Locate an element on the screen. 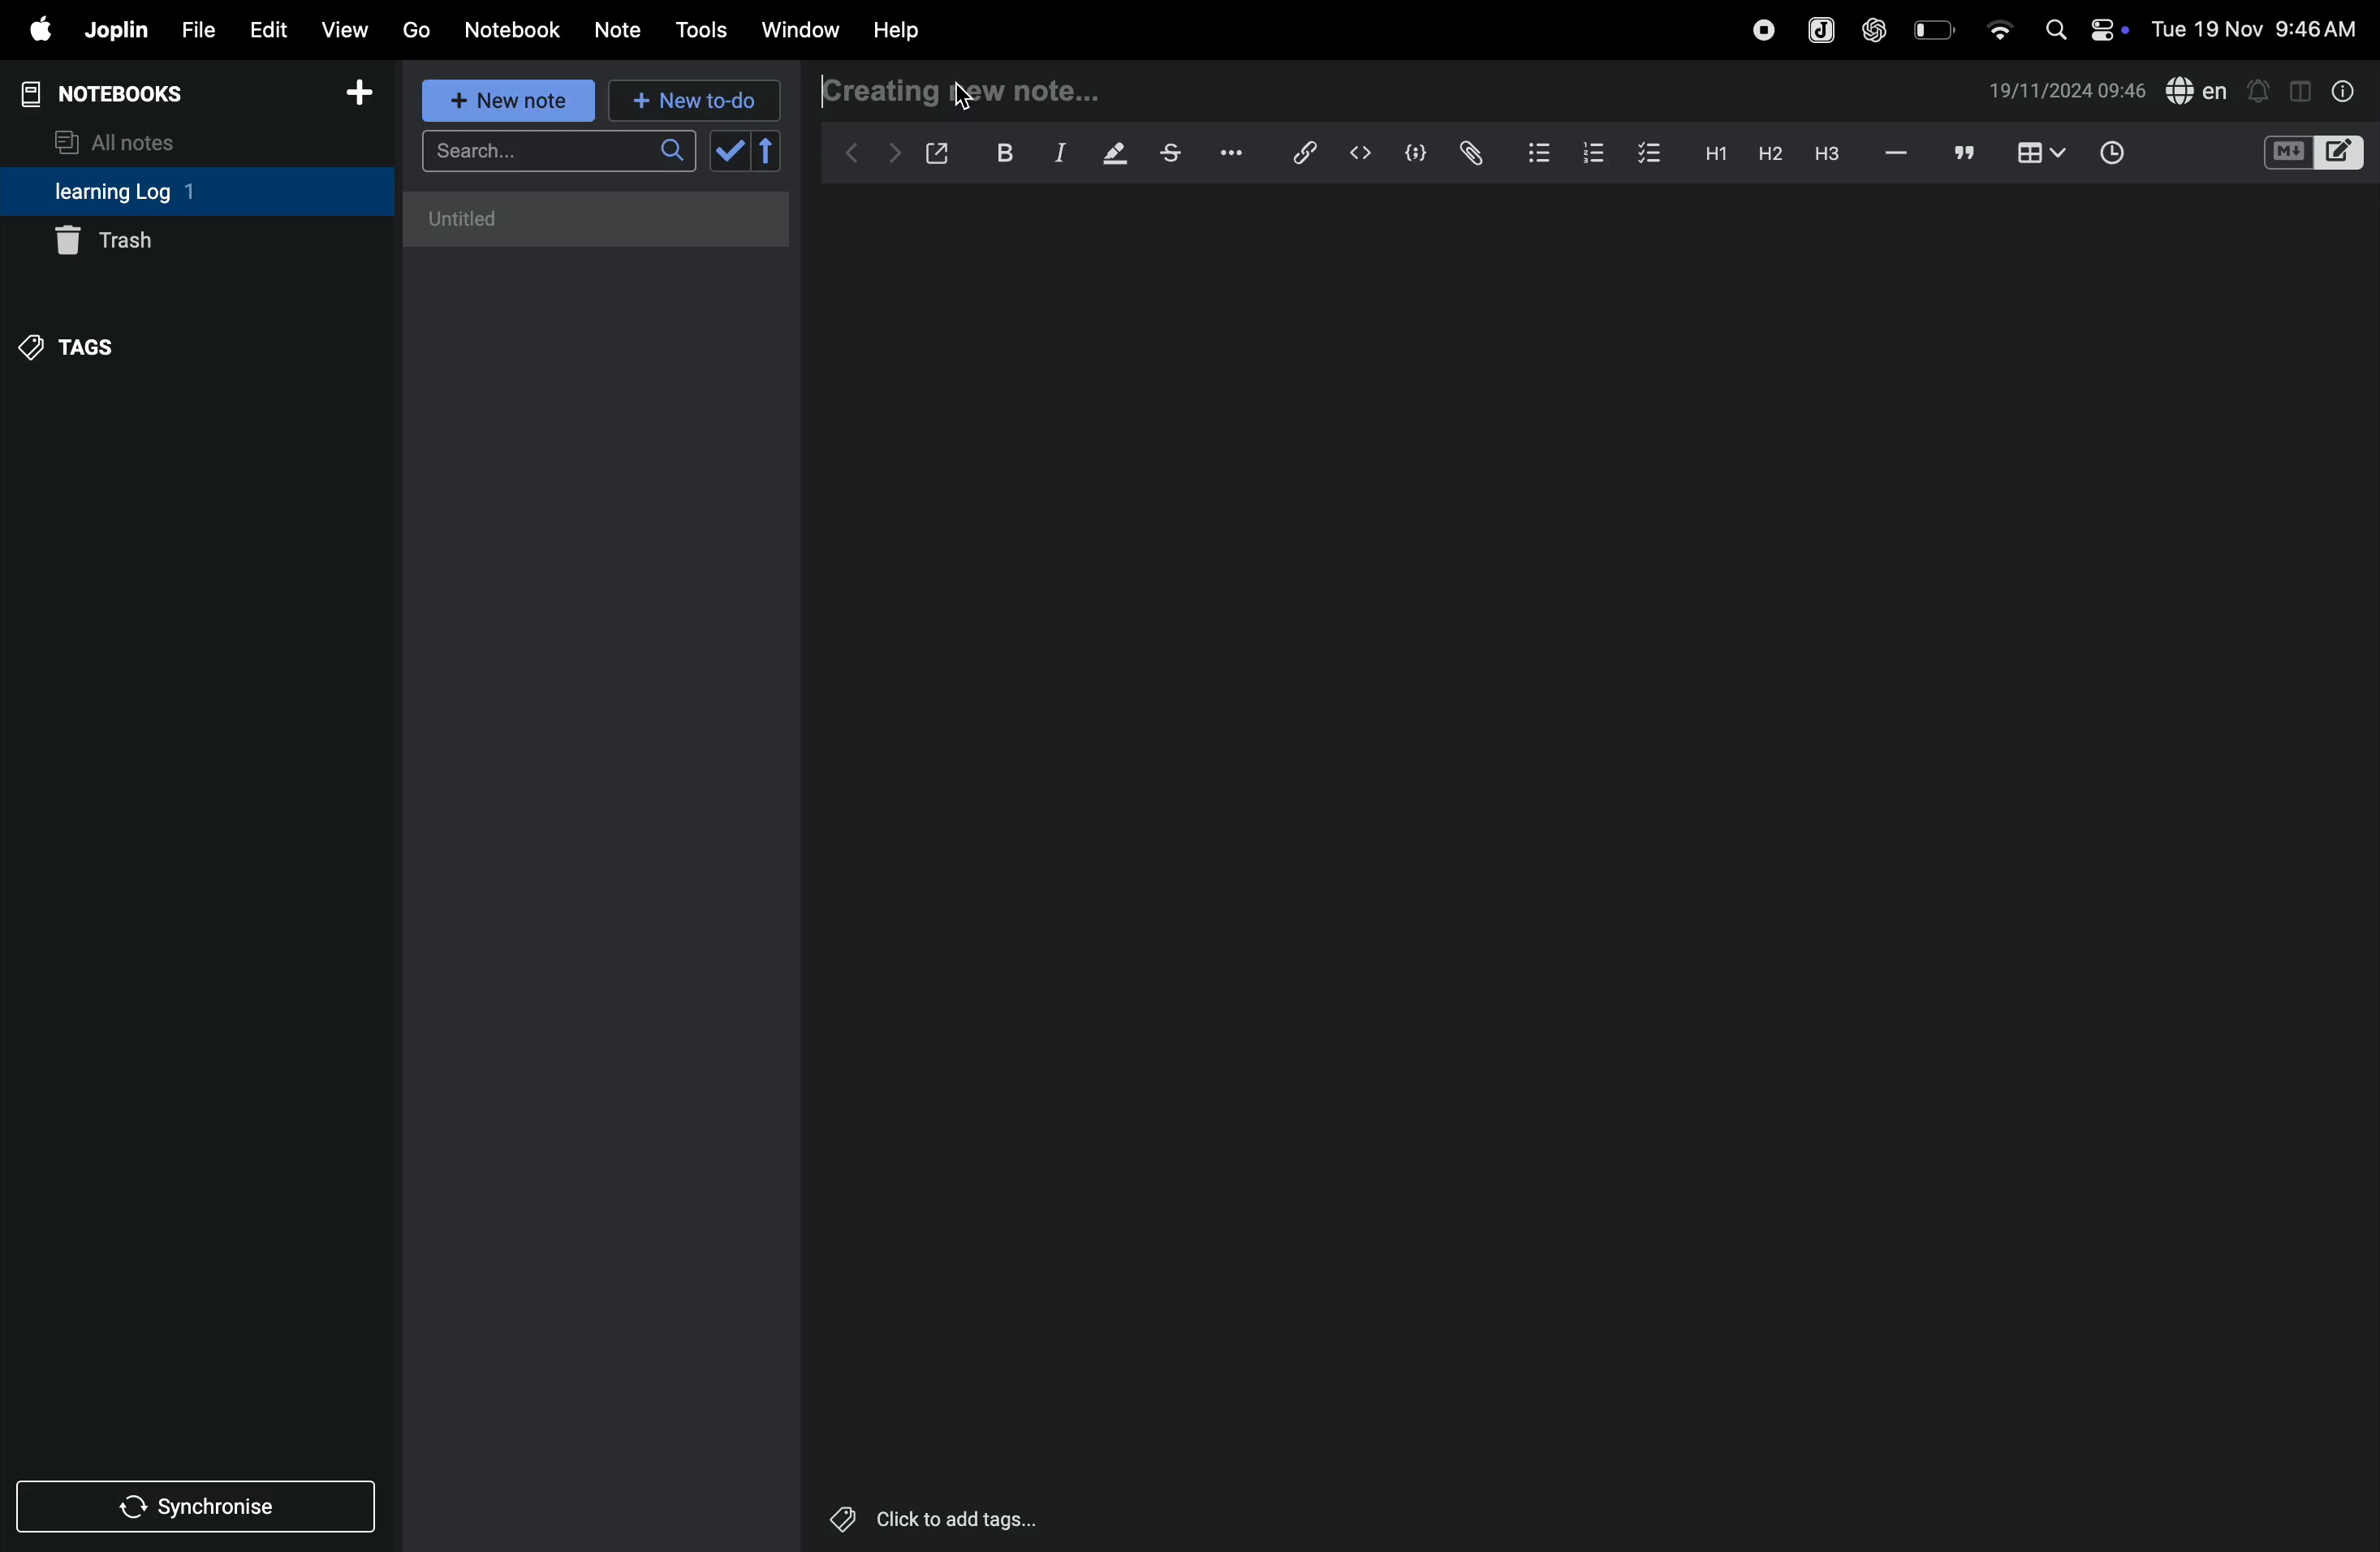 The height and width of the screenshot is (1552, 2380). battery is located at coordinates (1936, 28).